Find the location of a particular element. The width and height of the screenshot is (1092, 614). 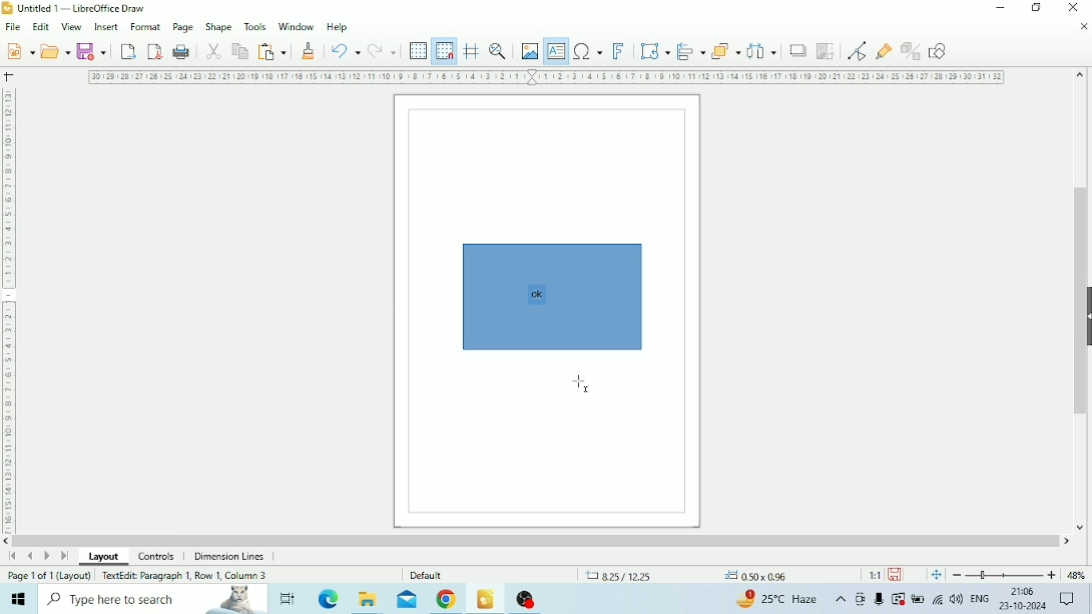

Cursor is located at coordinates (582, 386).